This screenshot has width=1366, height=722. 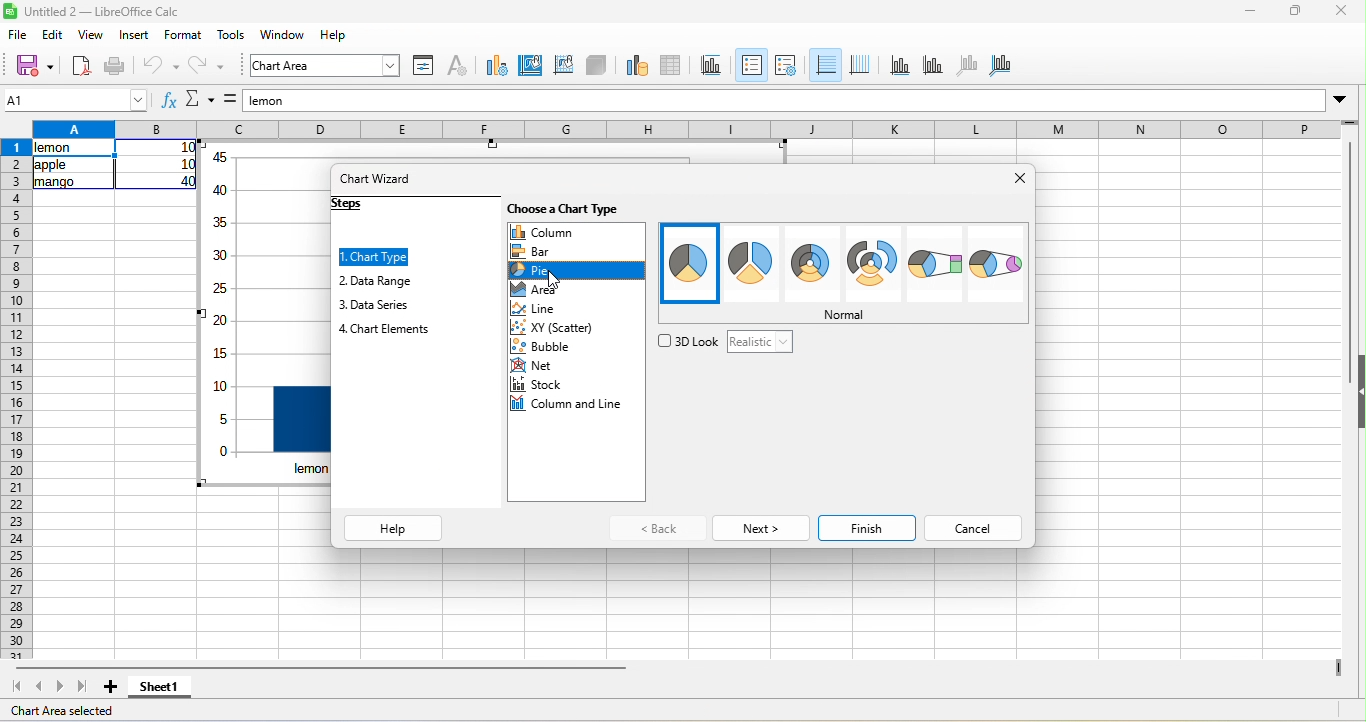 What do you see at coordinates (837, 314) in the screenshot?
I see `normal` at bounding box center [837, 314].